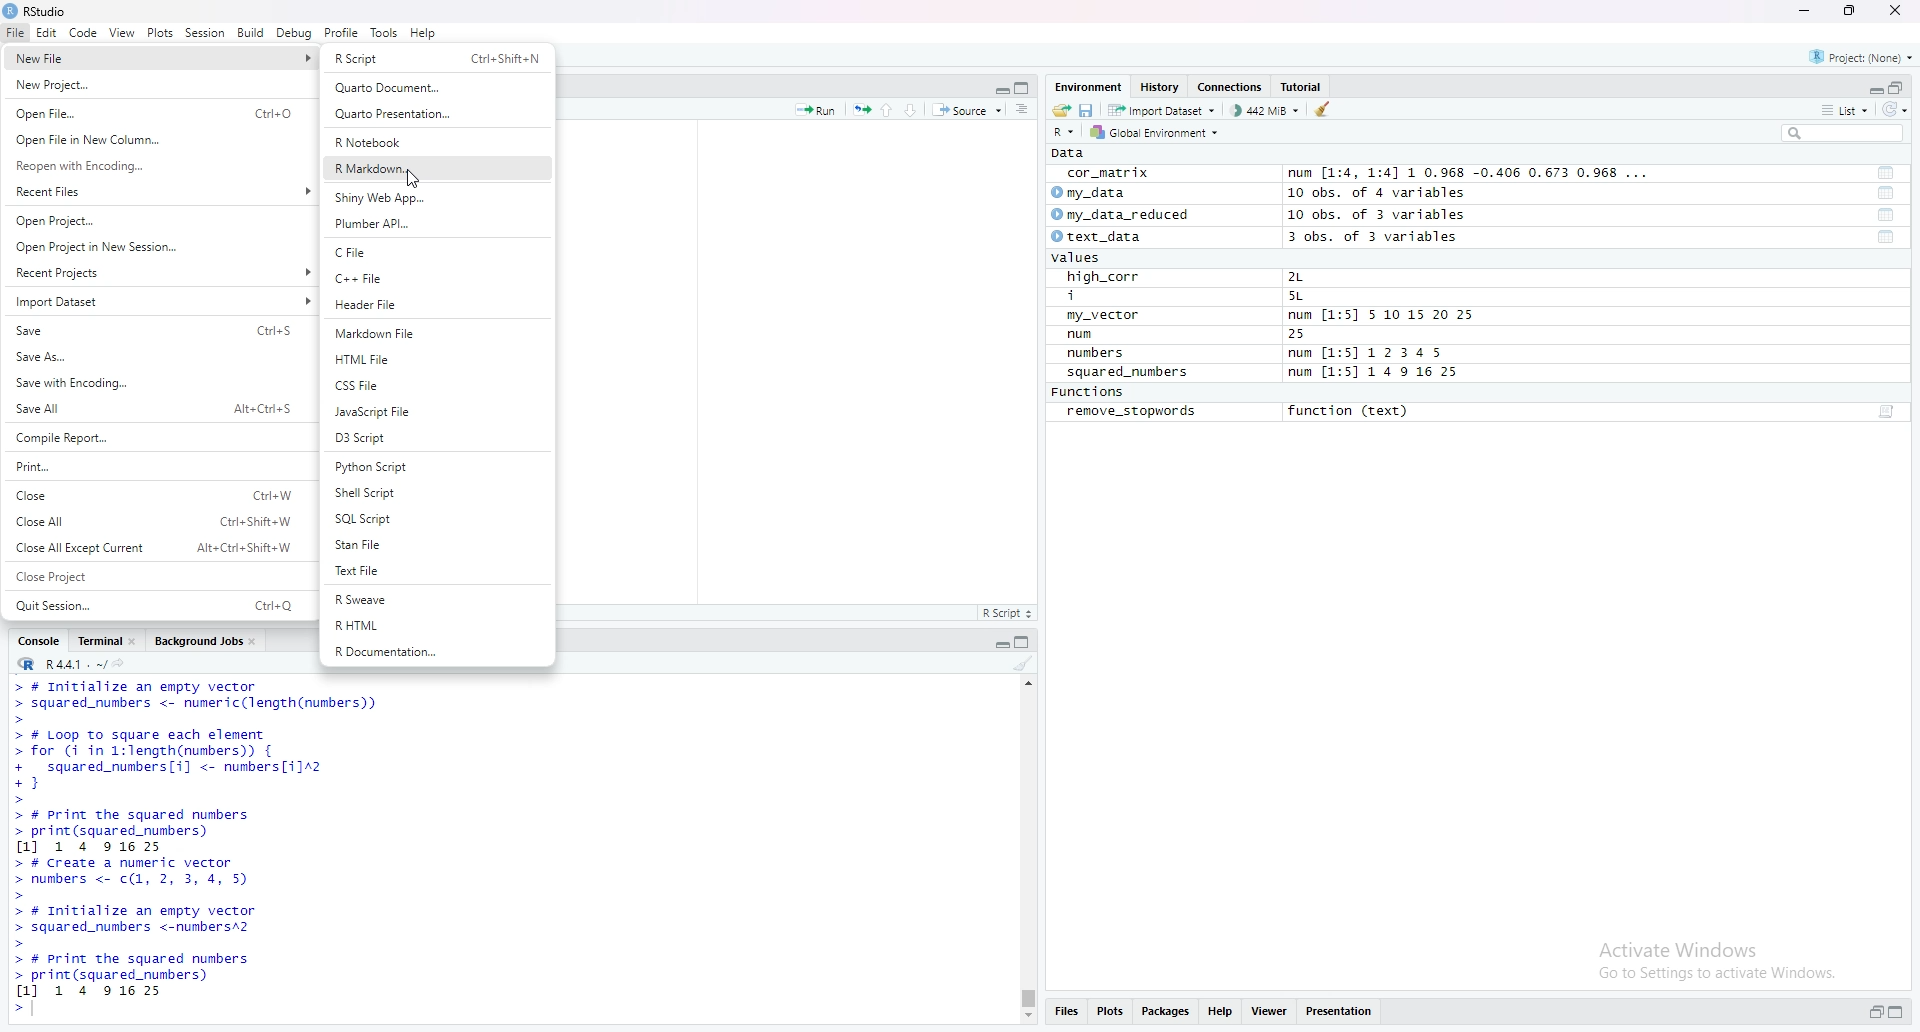  What do you see at coordinates (1326, 111) in the screenshot?
I see `Clear objects` at bounding box center [1326, 111].